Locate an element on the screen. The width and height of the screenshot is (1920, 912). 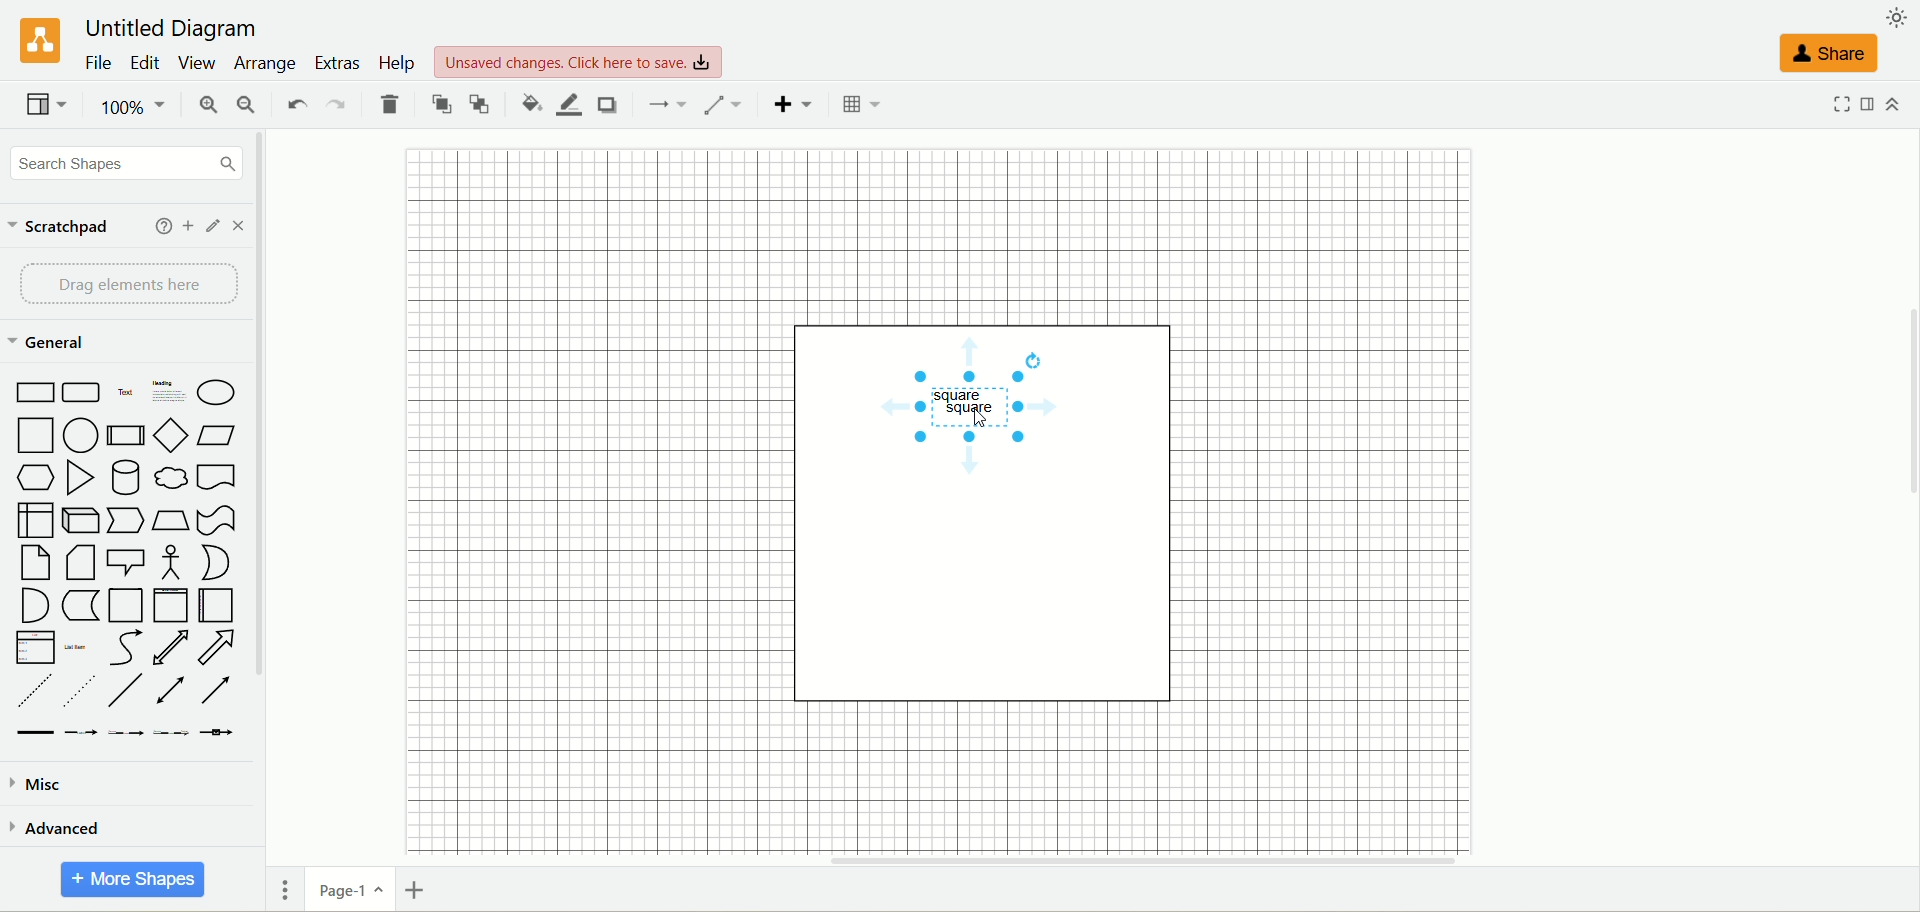
fullscreen is located at coordinates (1839, 104).